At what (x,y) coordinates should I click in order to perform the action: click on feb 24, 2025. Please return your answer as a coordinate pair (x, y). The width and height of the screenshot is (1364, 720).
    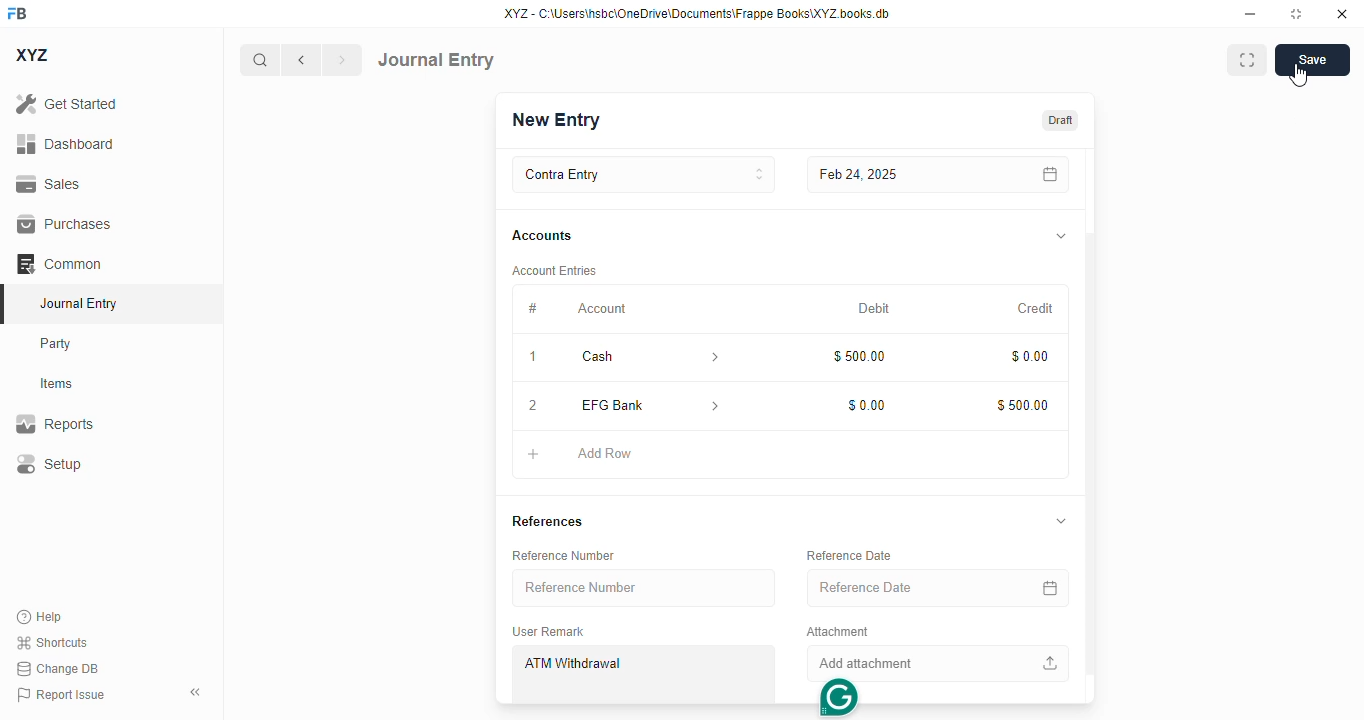
    Looking at the image, I should click on (894, 175).